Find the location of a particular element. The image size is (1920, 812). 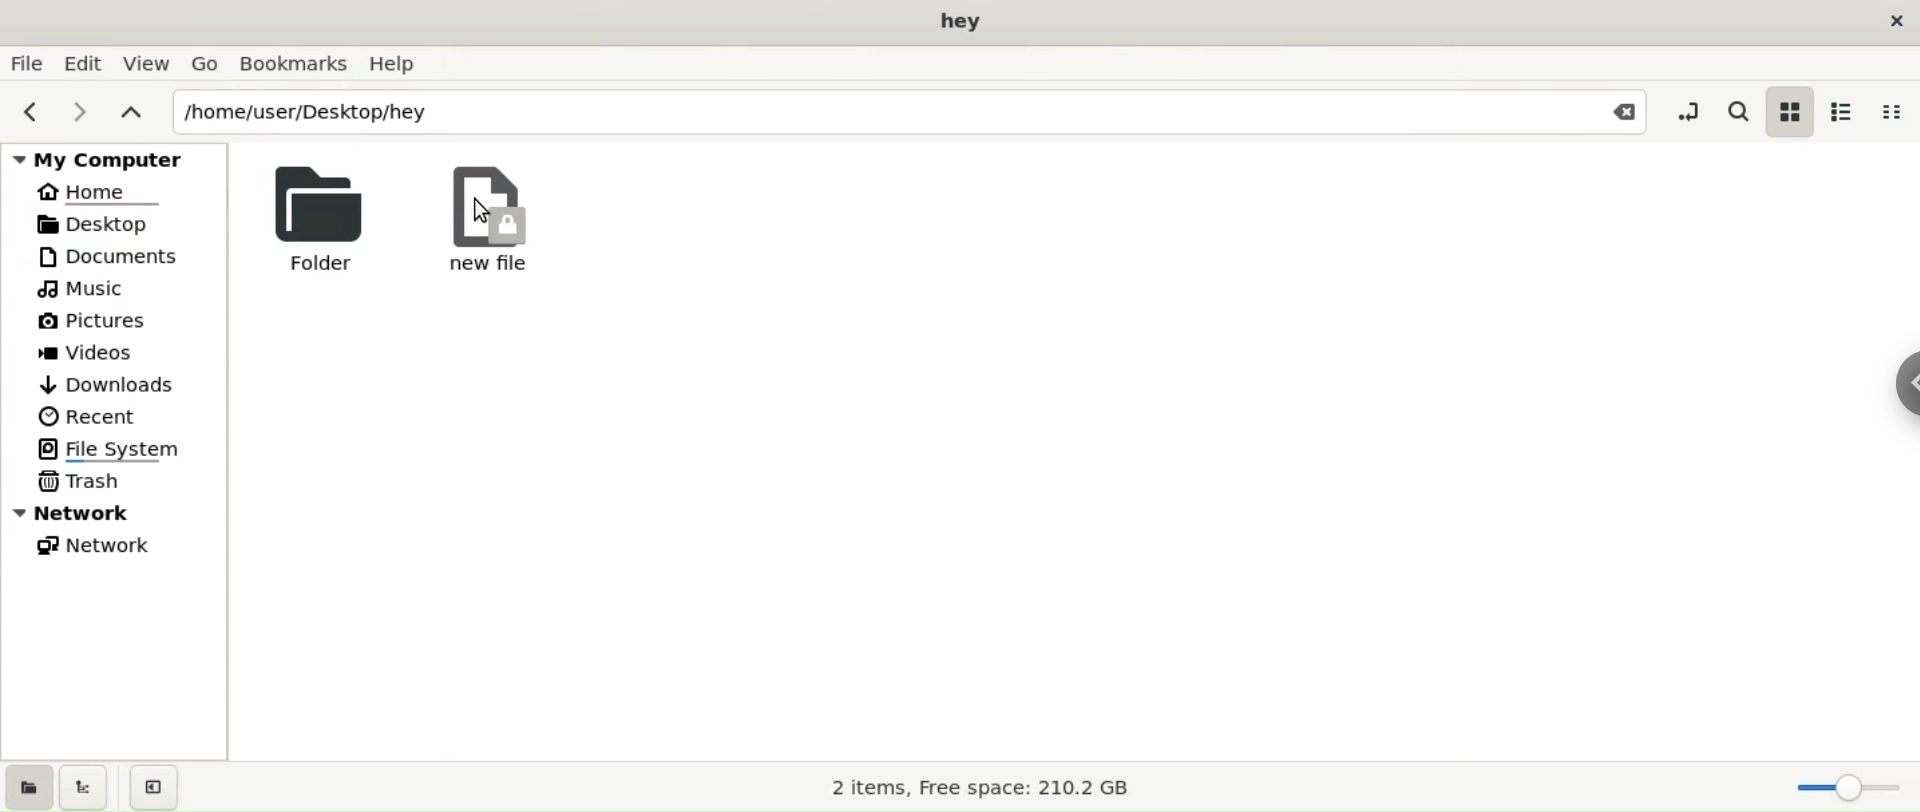

next is located at coordinates (79, 110).